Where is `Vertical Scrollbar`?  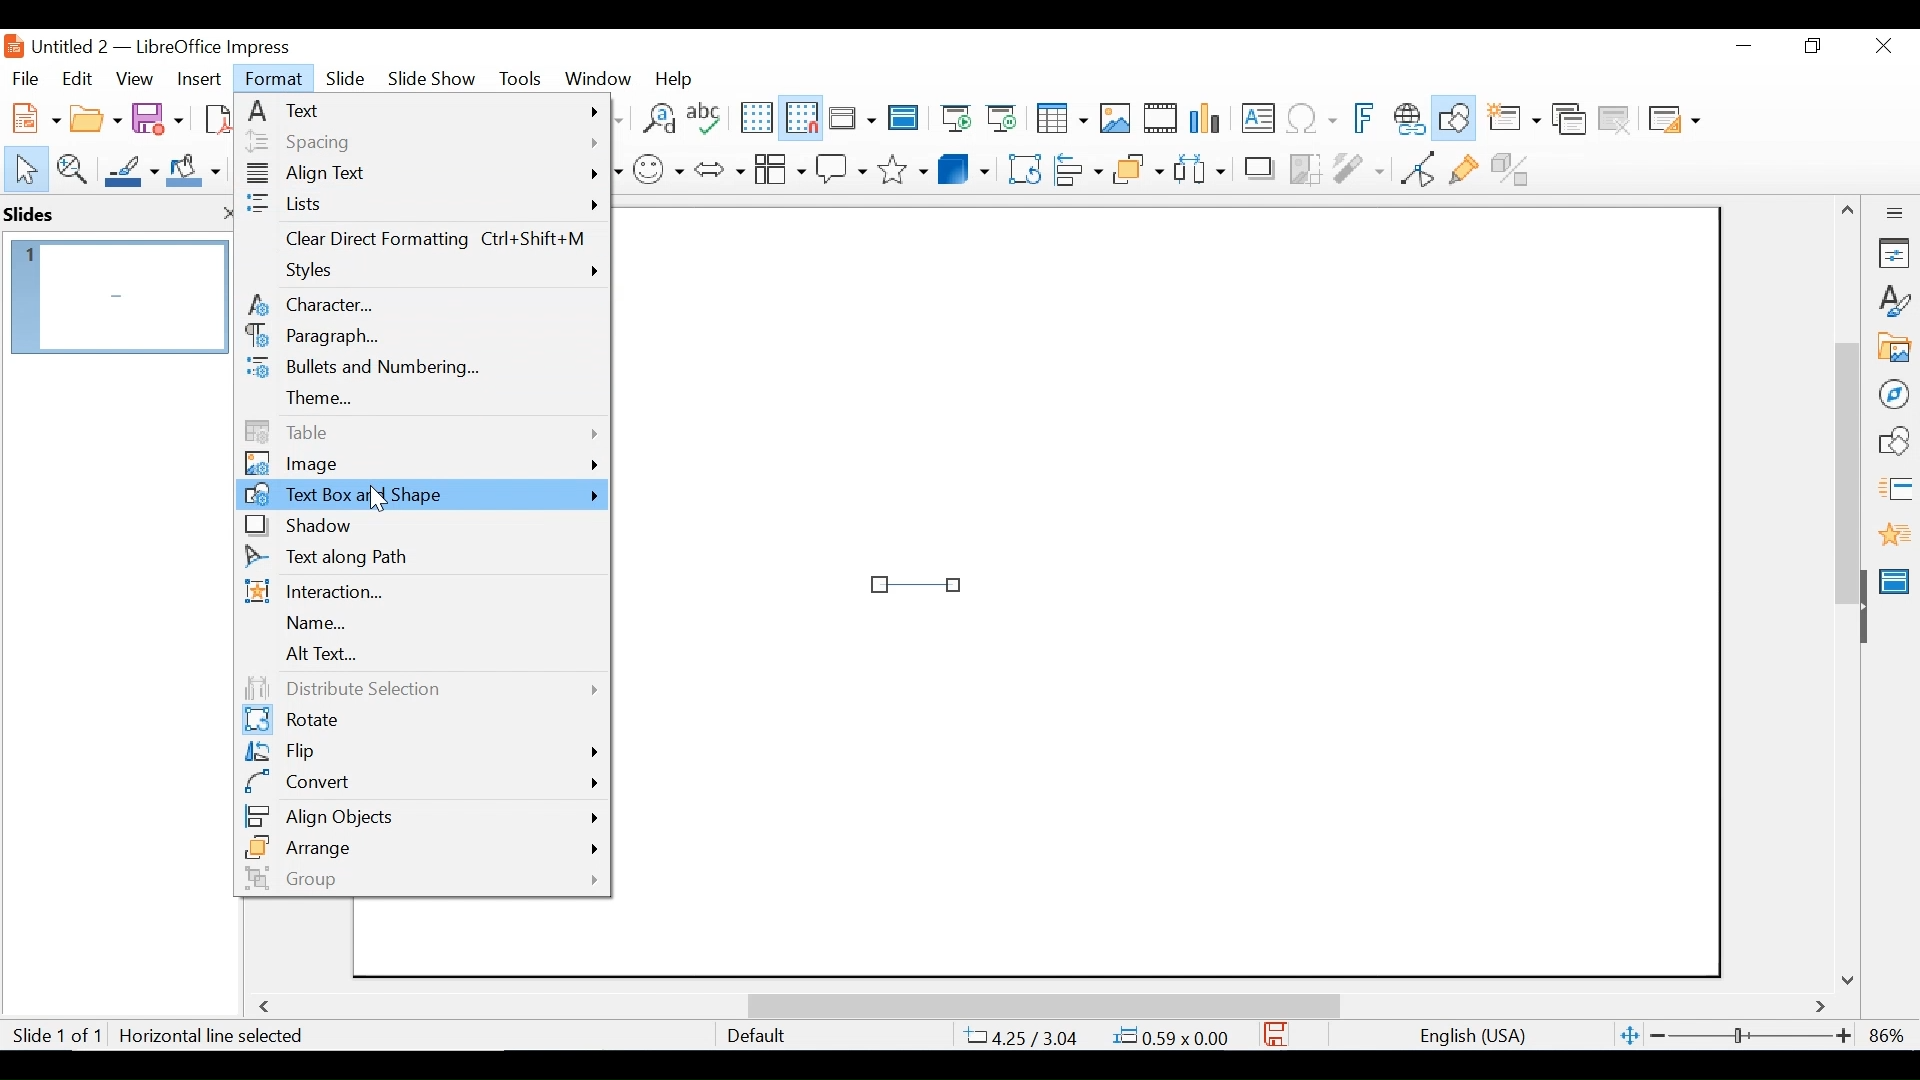
Vertical Scrollbar is located at coordinates (1846, 450).